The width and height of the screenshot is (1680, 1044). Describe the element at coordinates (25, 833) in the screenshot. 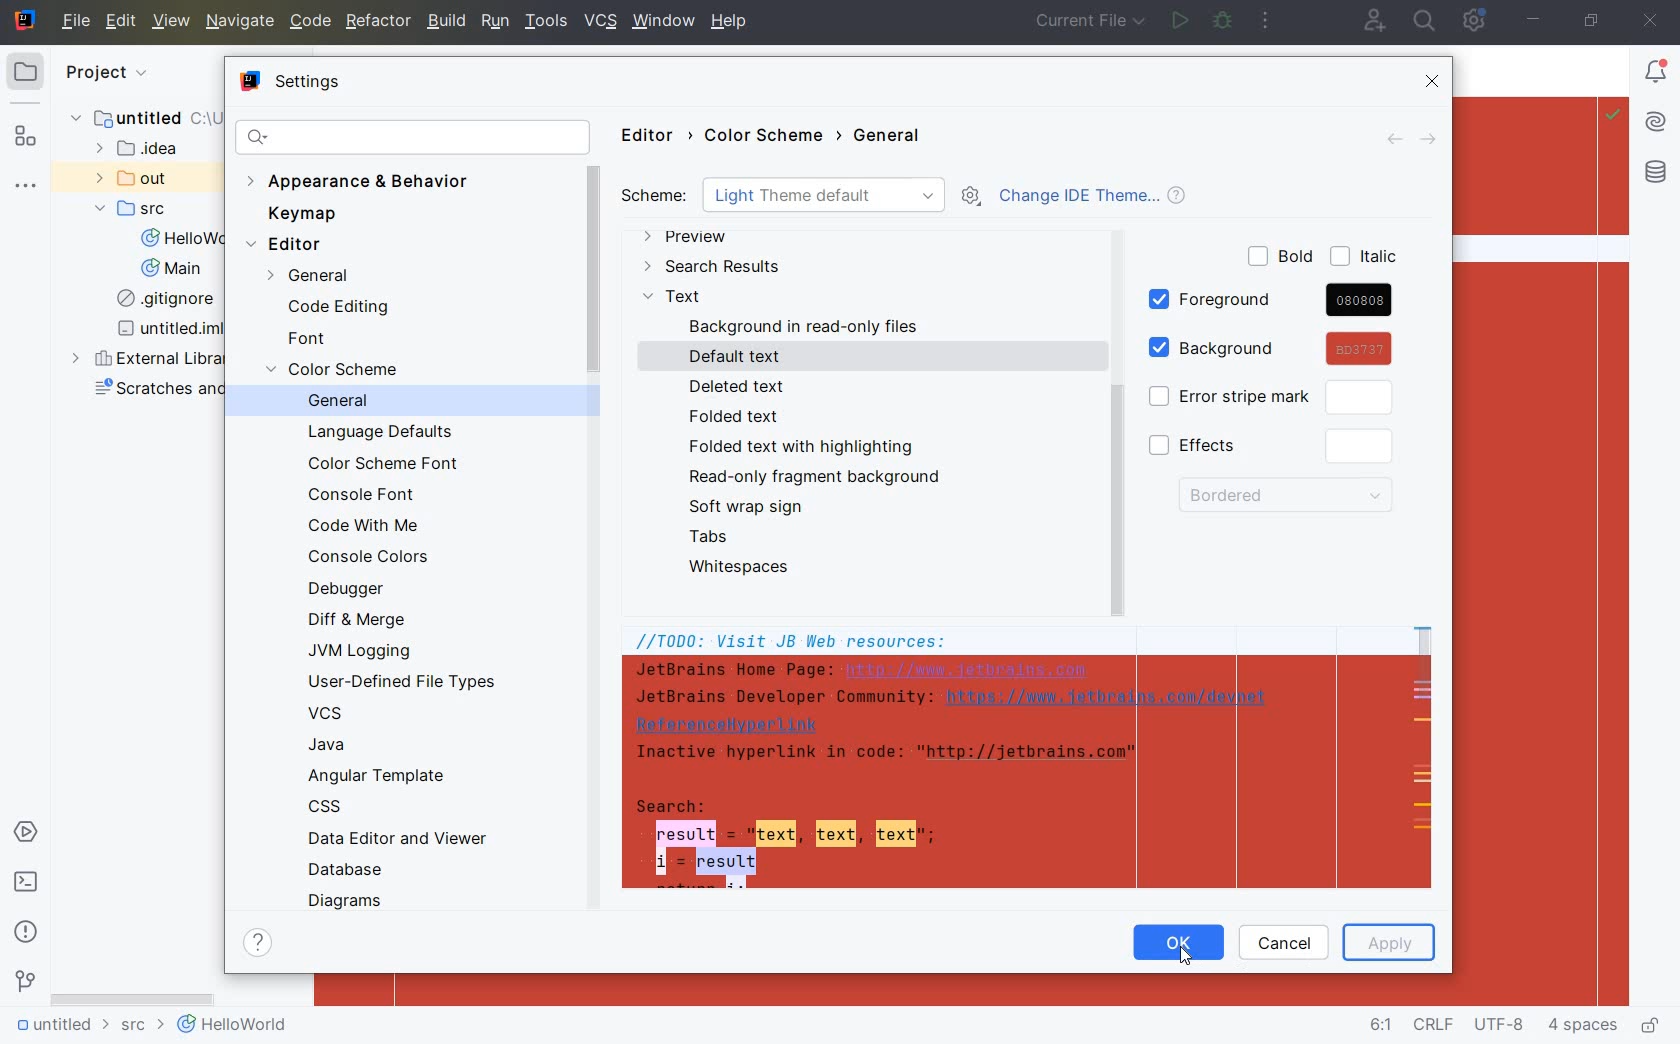

I see `services` at that location.